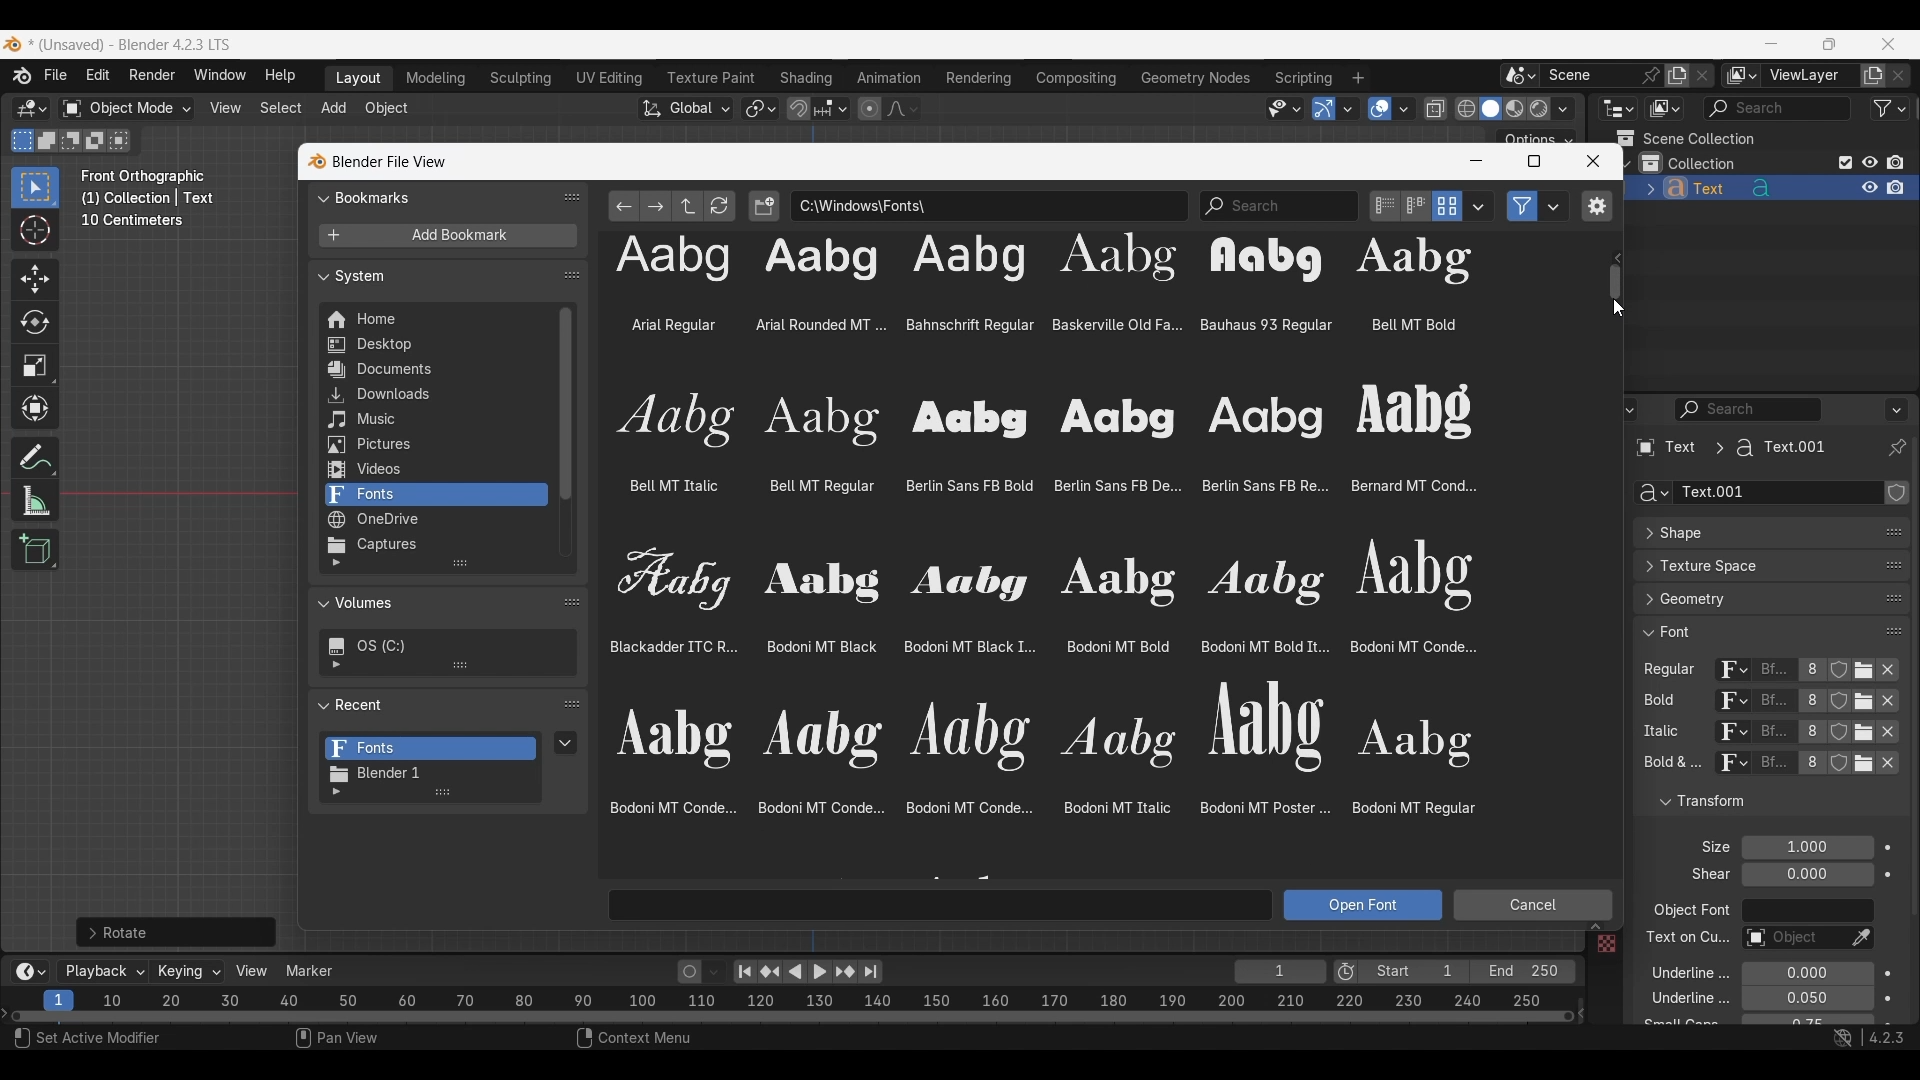 This screenshot has height=1080, width=1920. Describe the element at coordinates (1792, 939) in the screenshot. I see `Text on curve` at that location.